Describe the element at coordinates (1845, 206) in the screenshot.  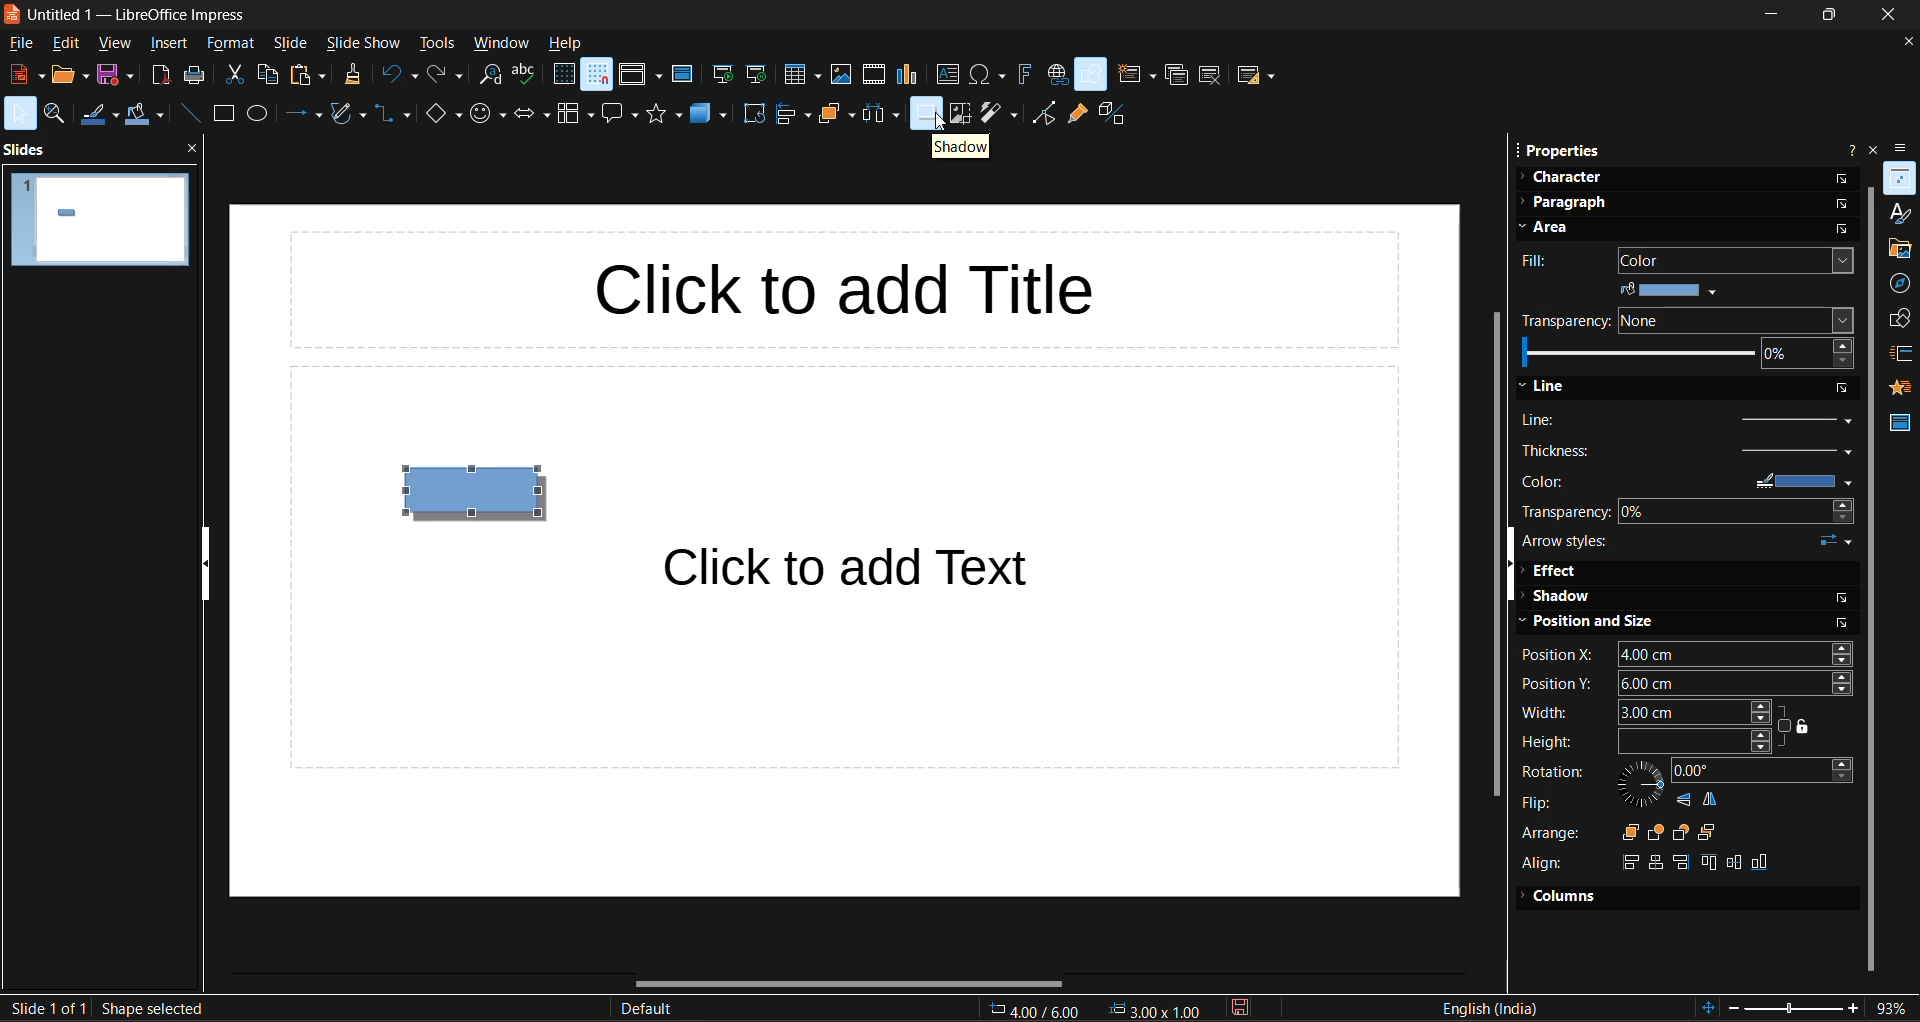
I see `more options` at that location.